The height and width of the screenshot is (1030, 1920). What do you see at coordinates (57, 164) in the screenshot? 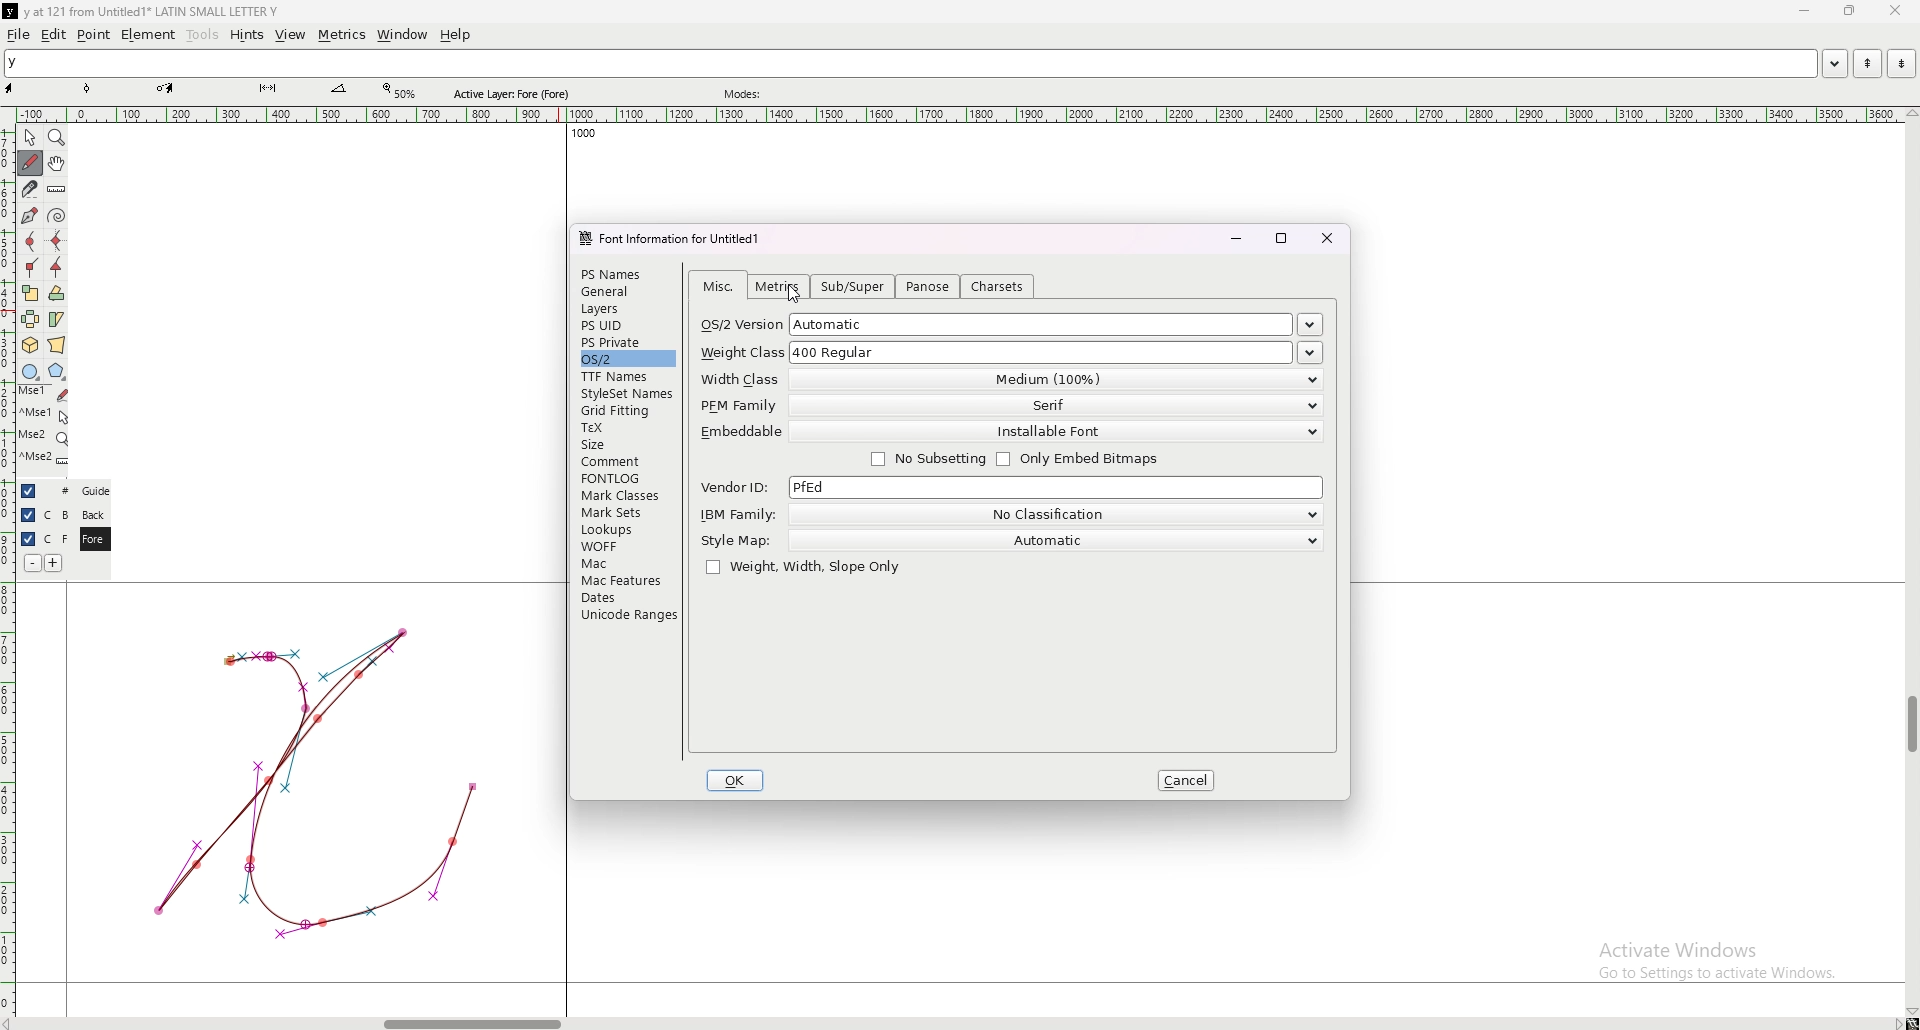
I see `scroll by hand` at bounding box center [57, 164].